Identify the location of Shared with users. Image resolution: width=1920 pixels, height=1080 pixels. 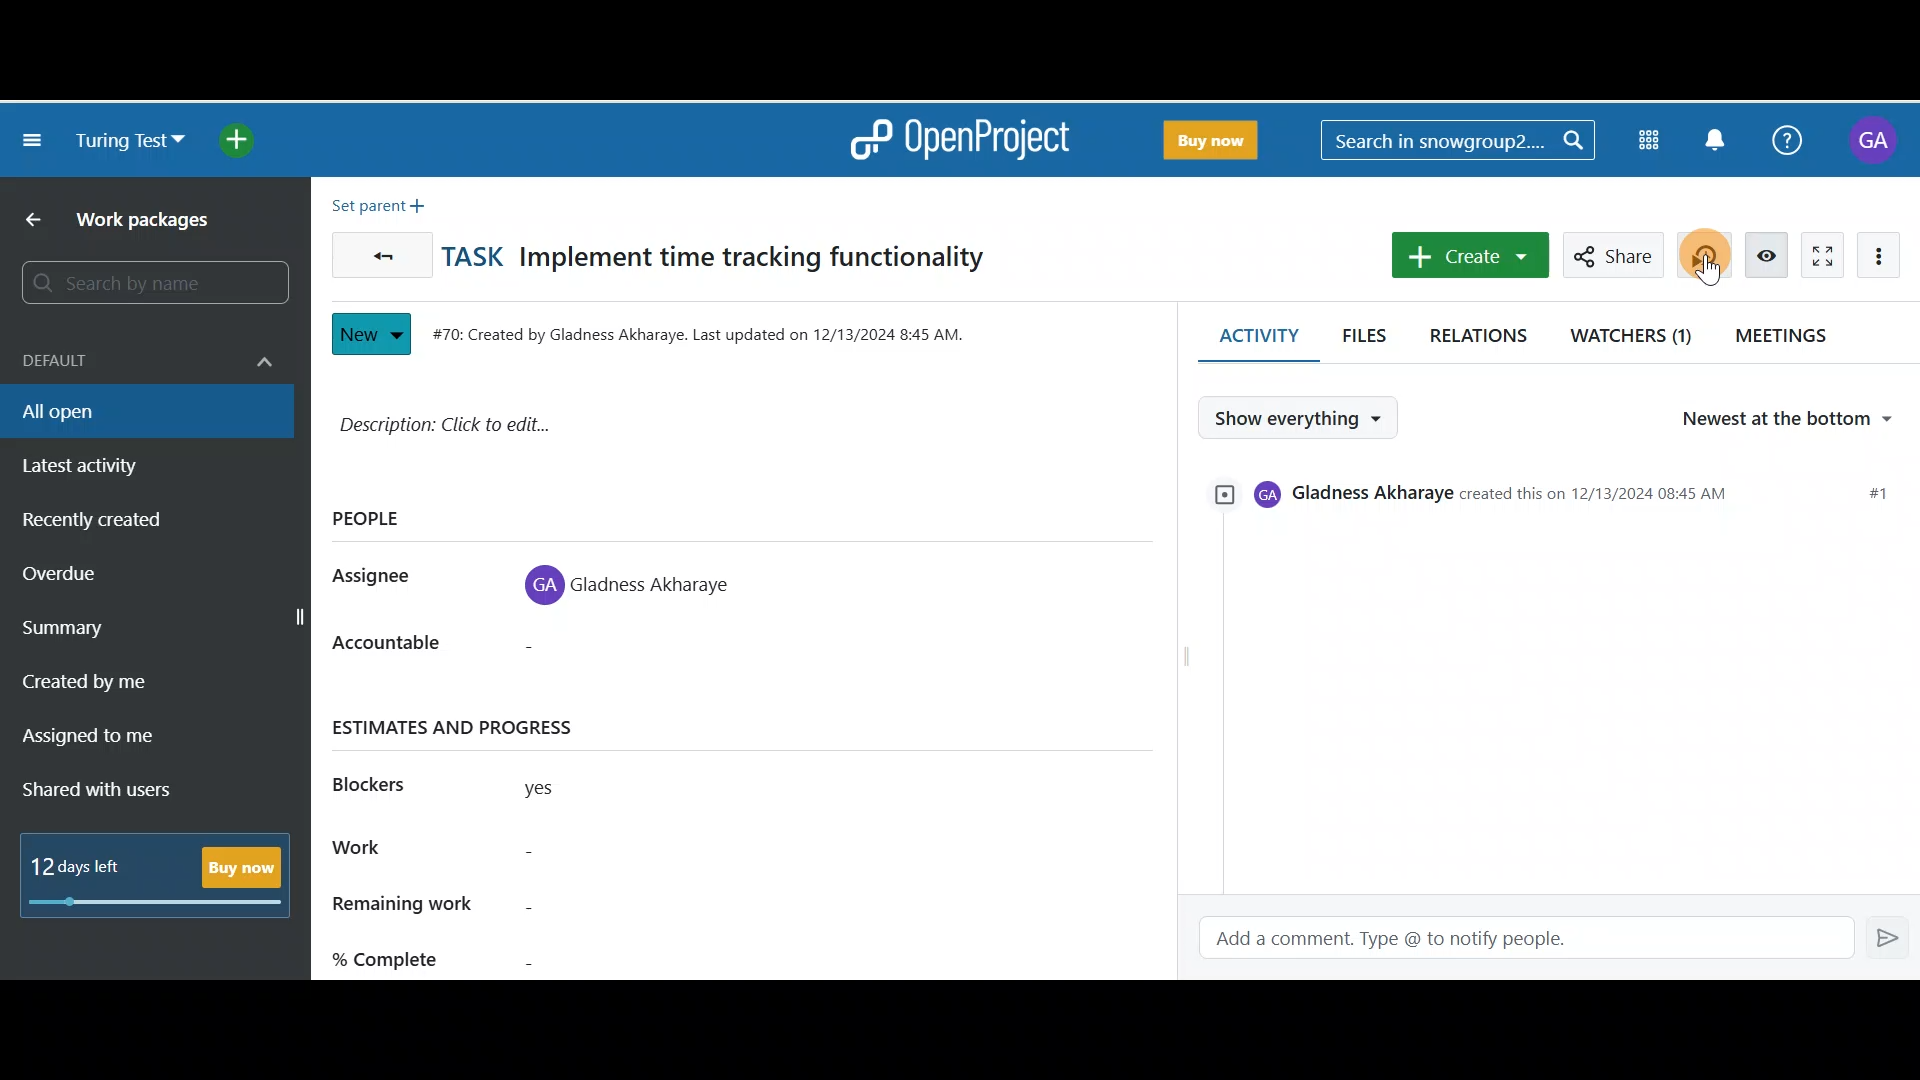
(113, 791).